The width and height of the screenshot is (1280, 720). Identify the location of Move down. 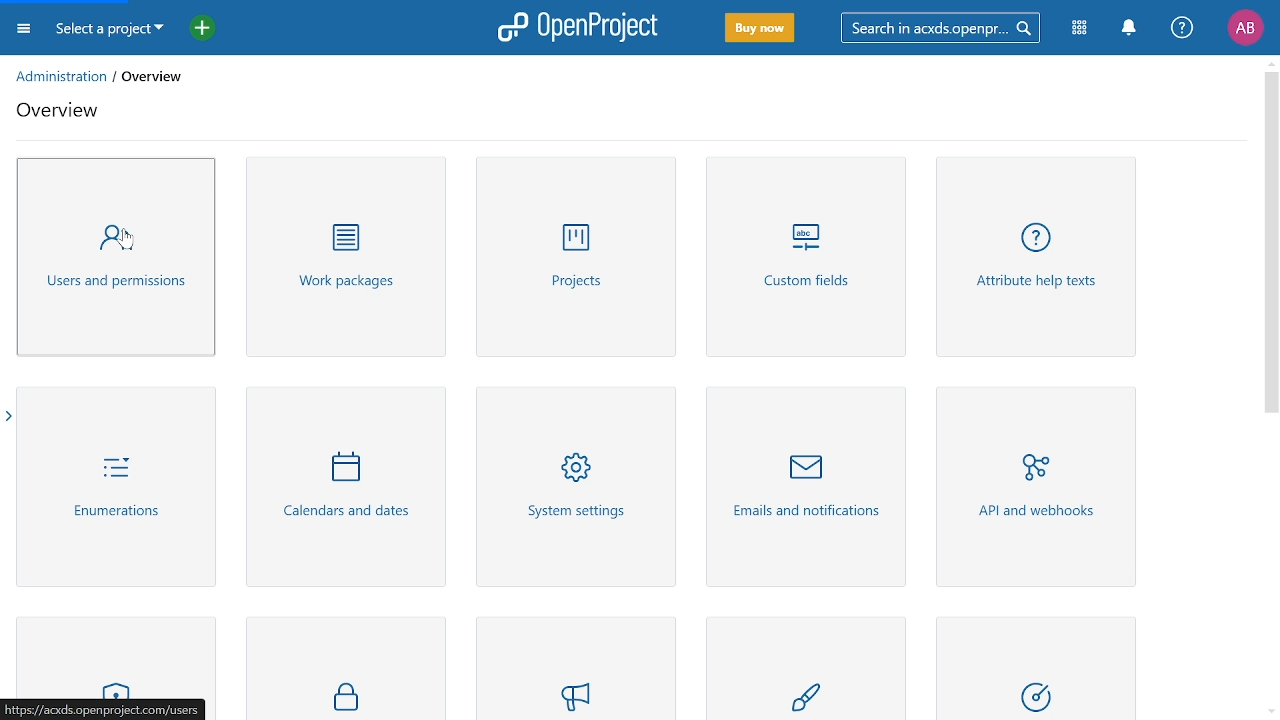
(1270, 711).